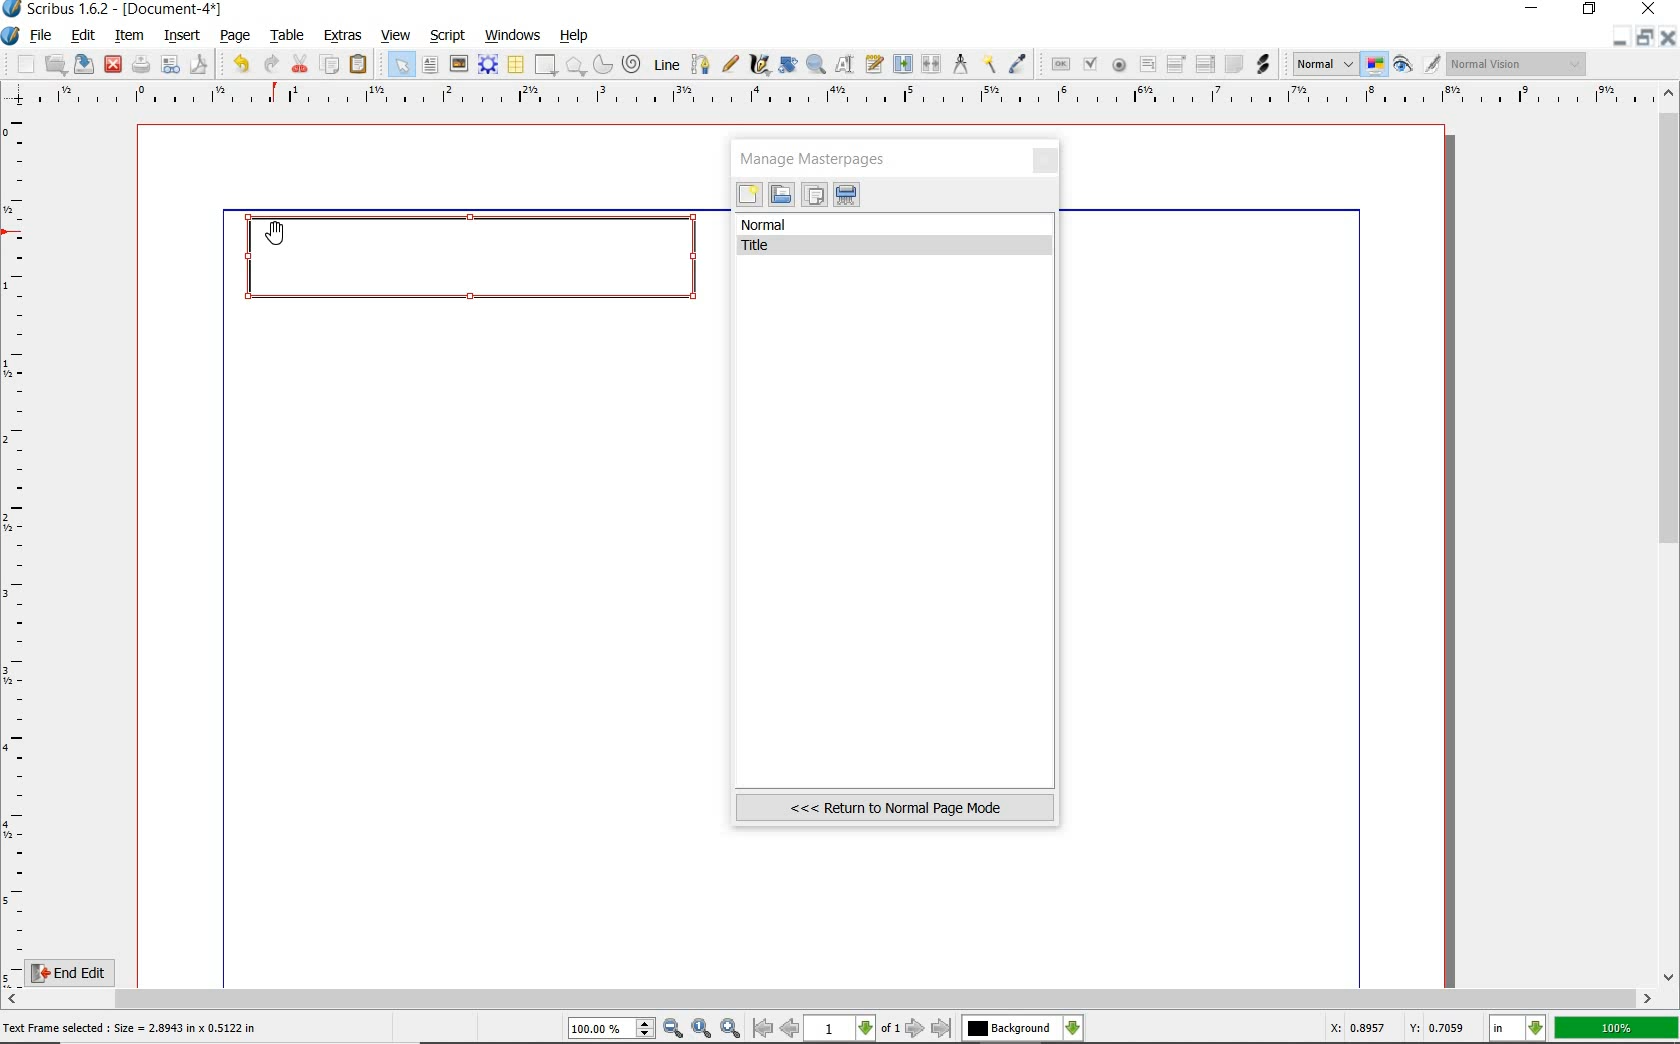  I want to click on page, so click(236, 34).